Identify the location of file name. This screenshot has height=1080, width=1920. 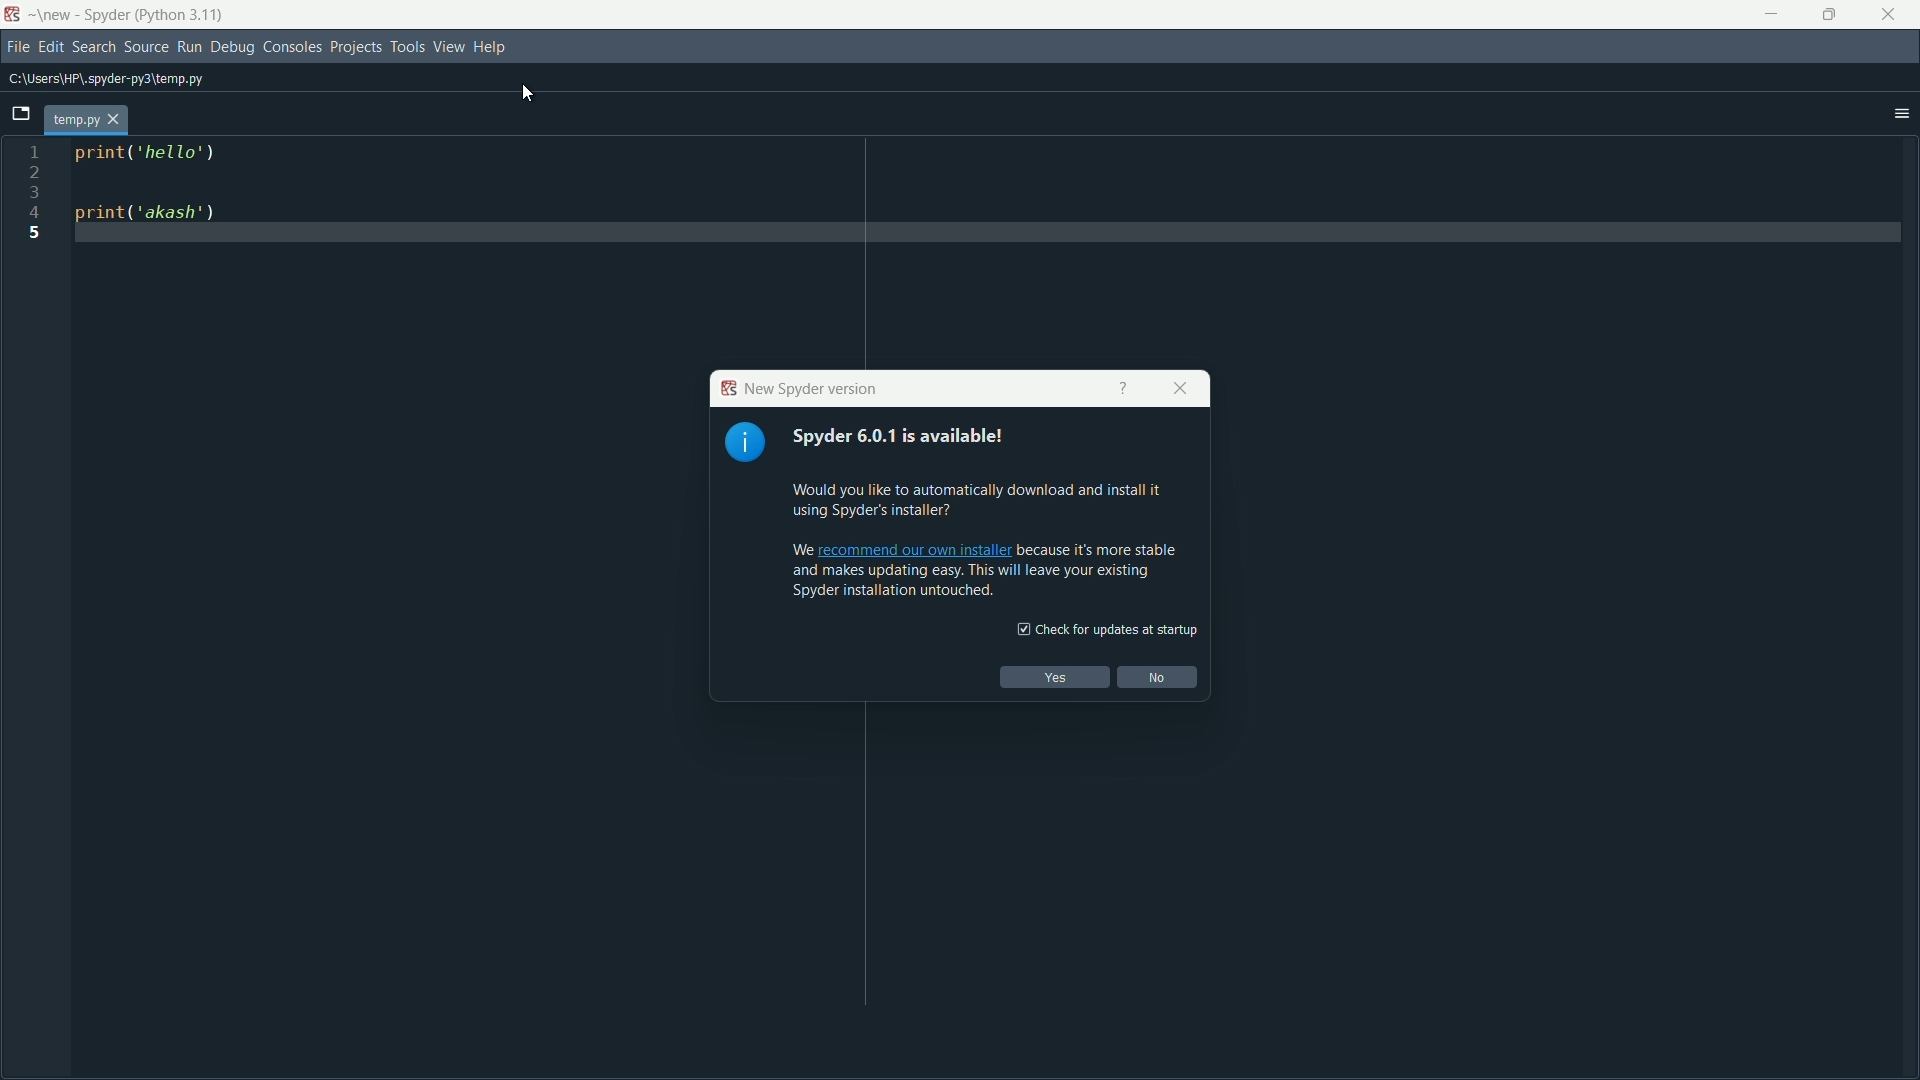
(74, 119).